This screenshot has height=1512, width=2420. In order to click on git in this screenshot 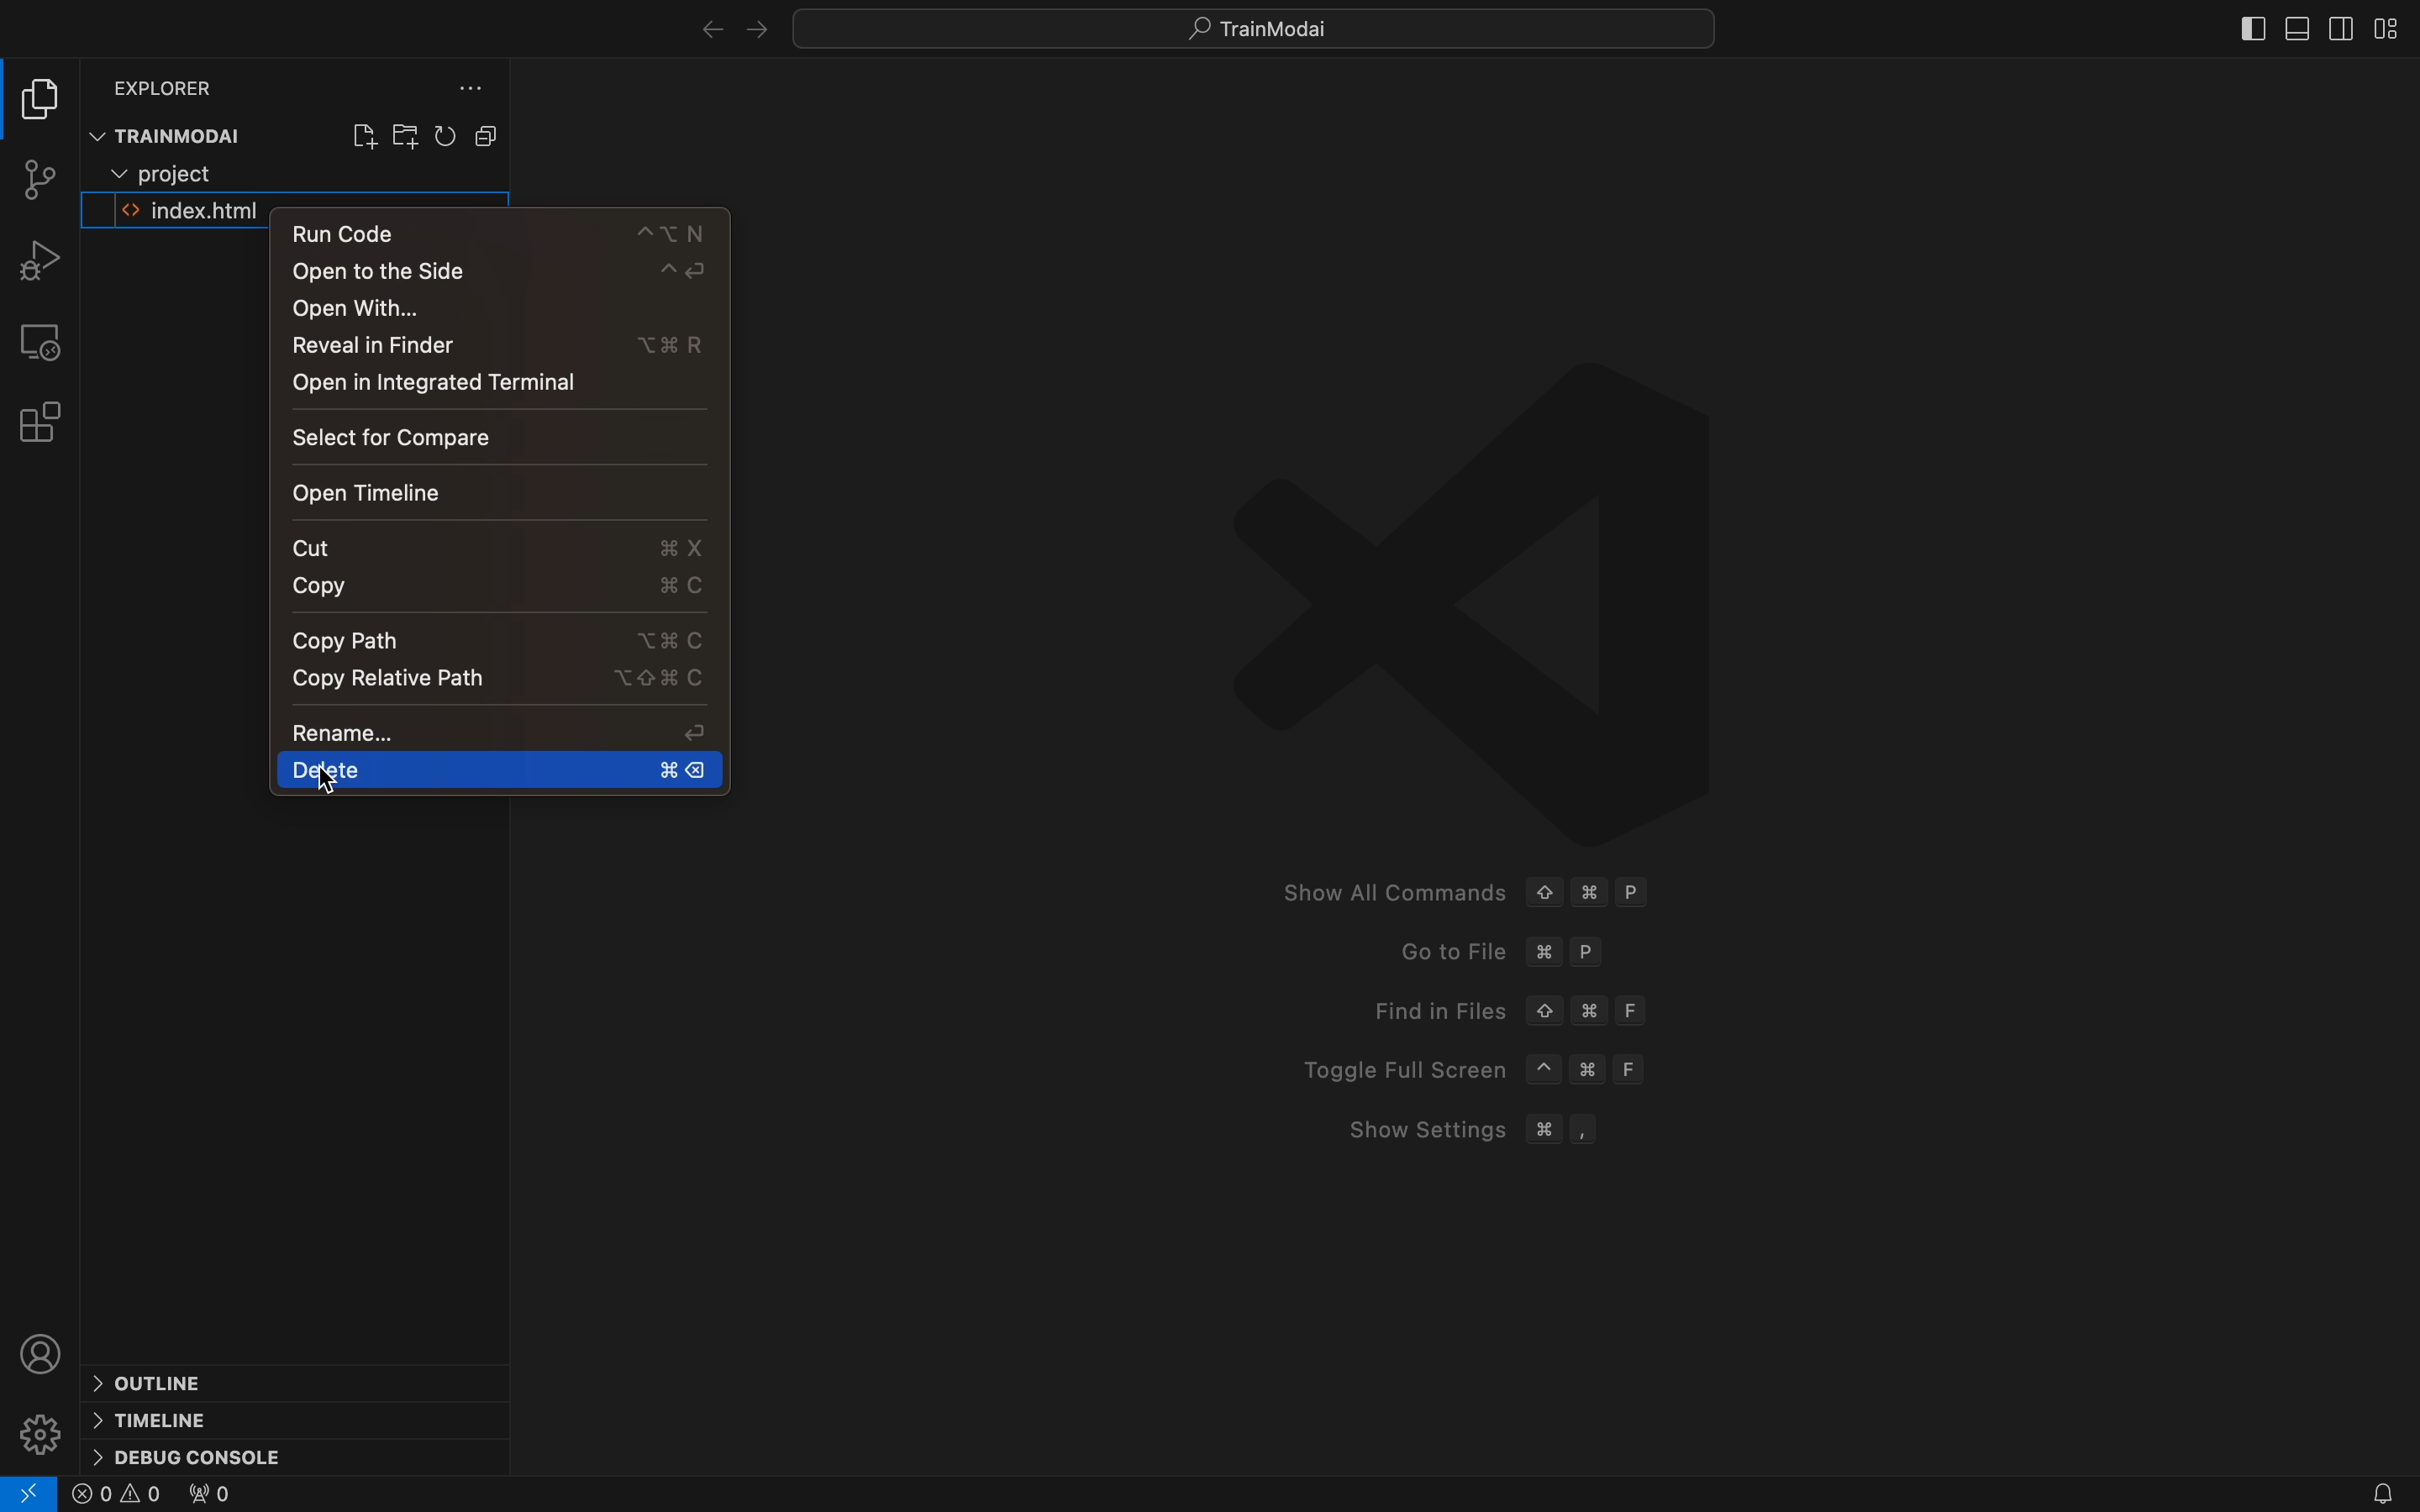, I will do `click(37, 176)`.